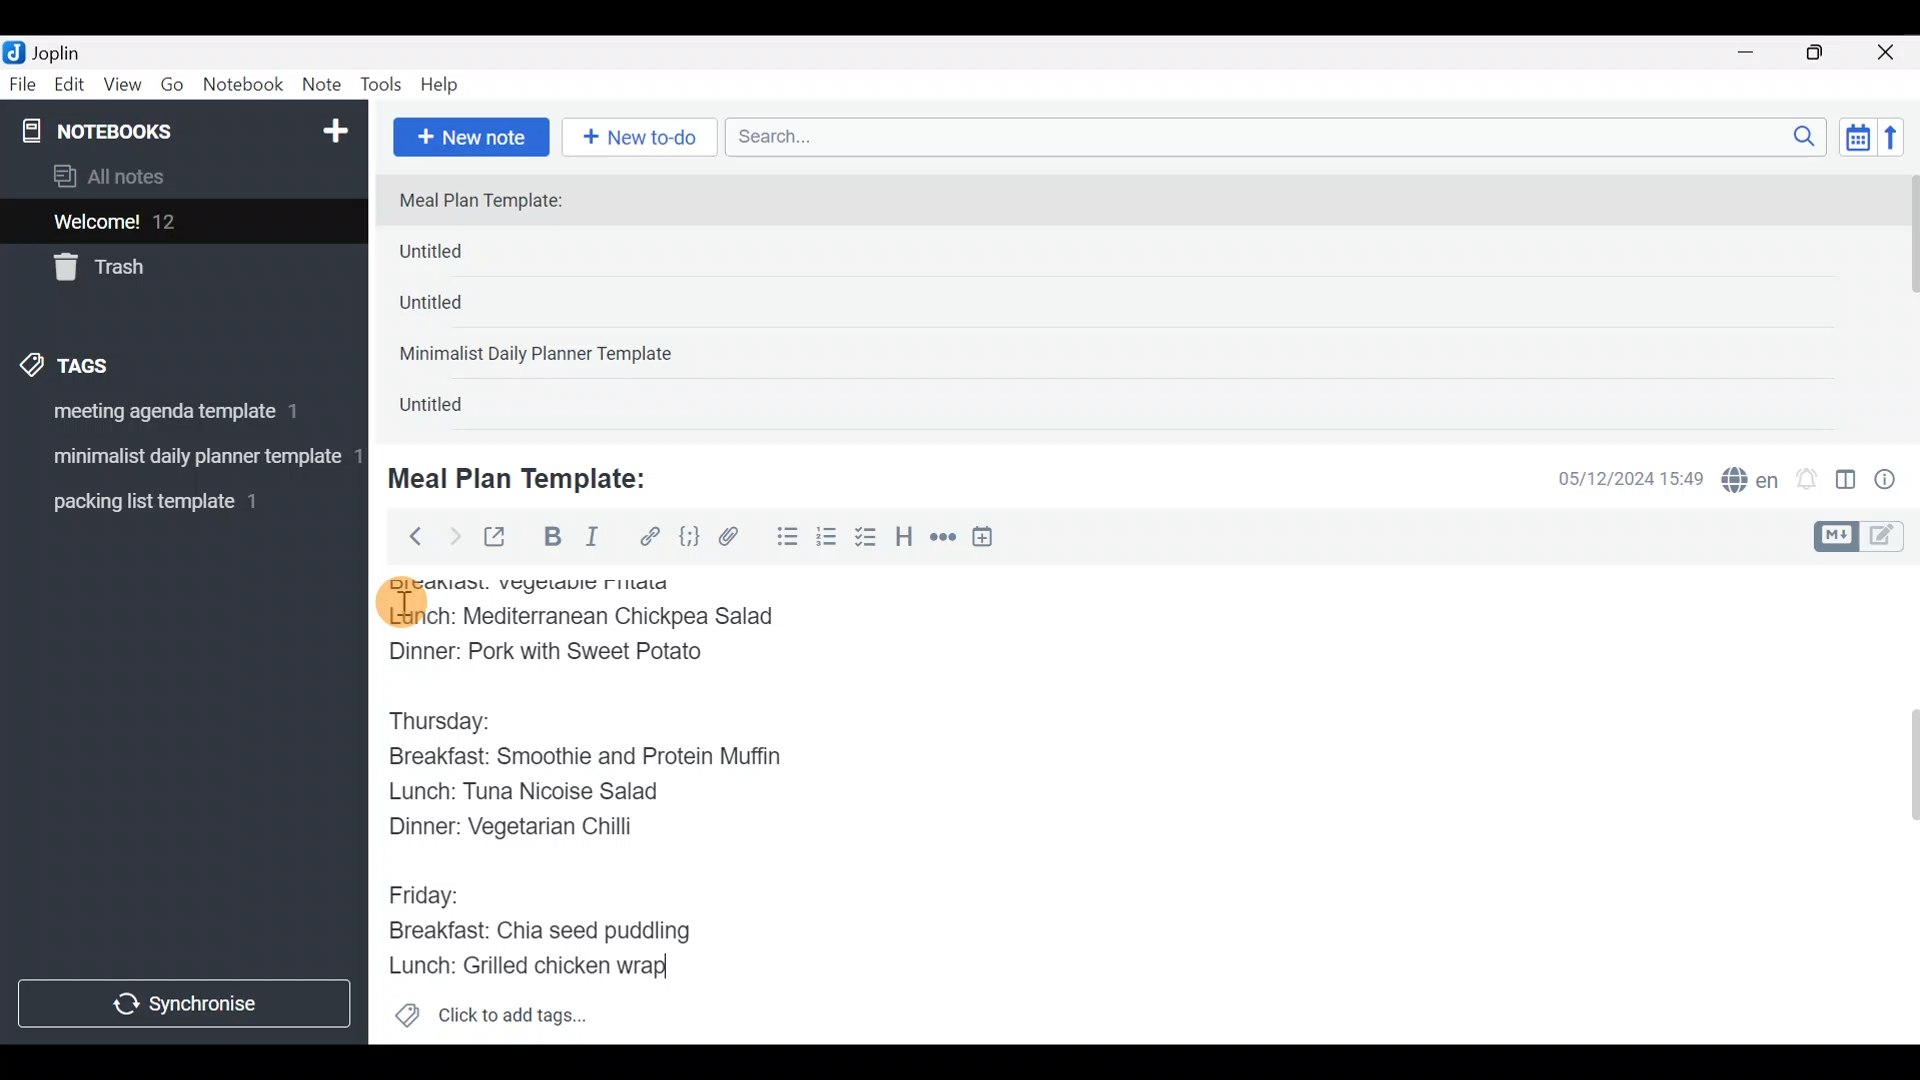  Describe the element at coordinates (407, 535) in the screenshot. I see `Back` at that location.